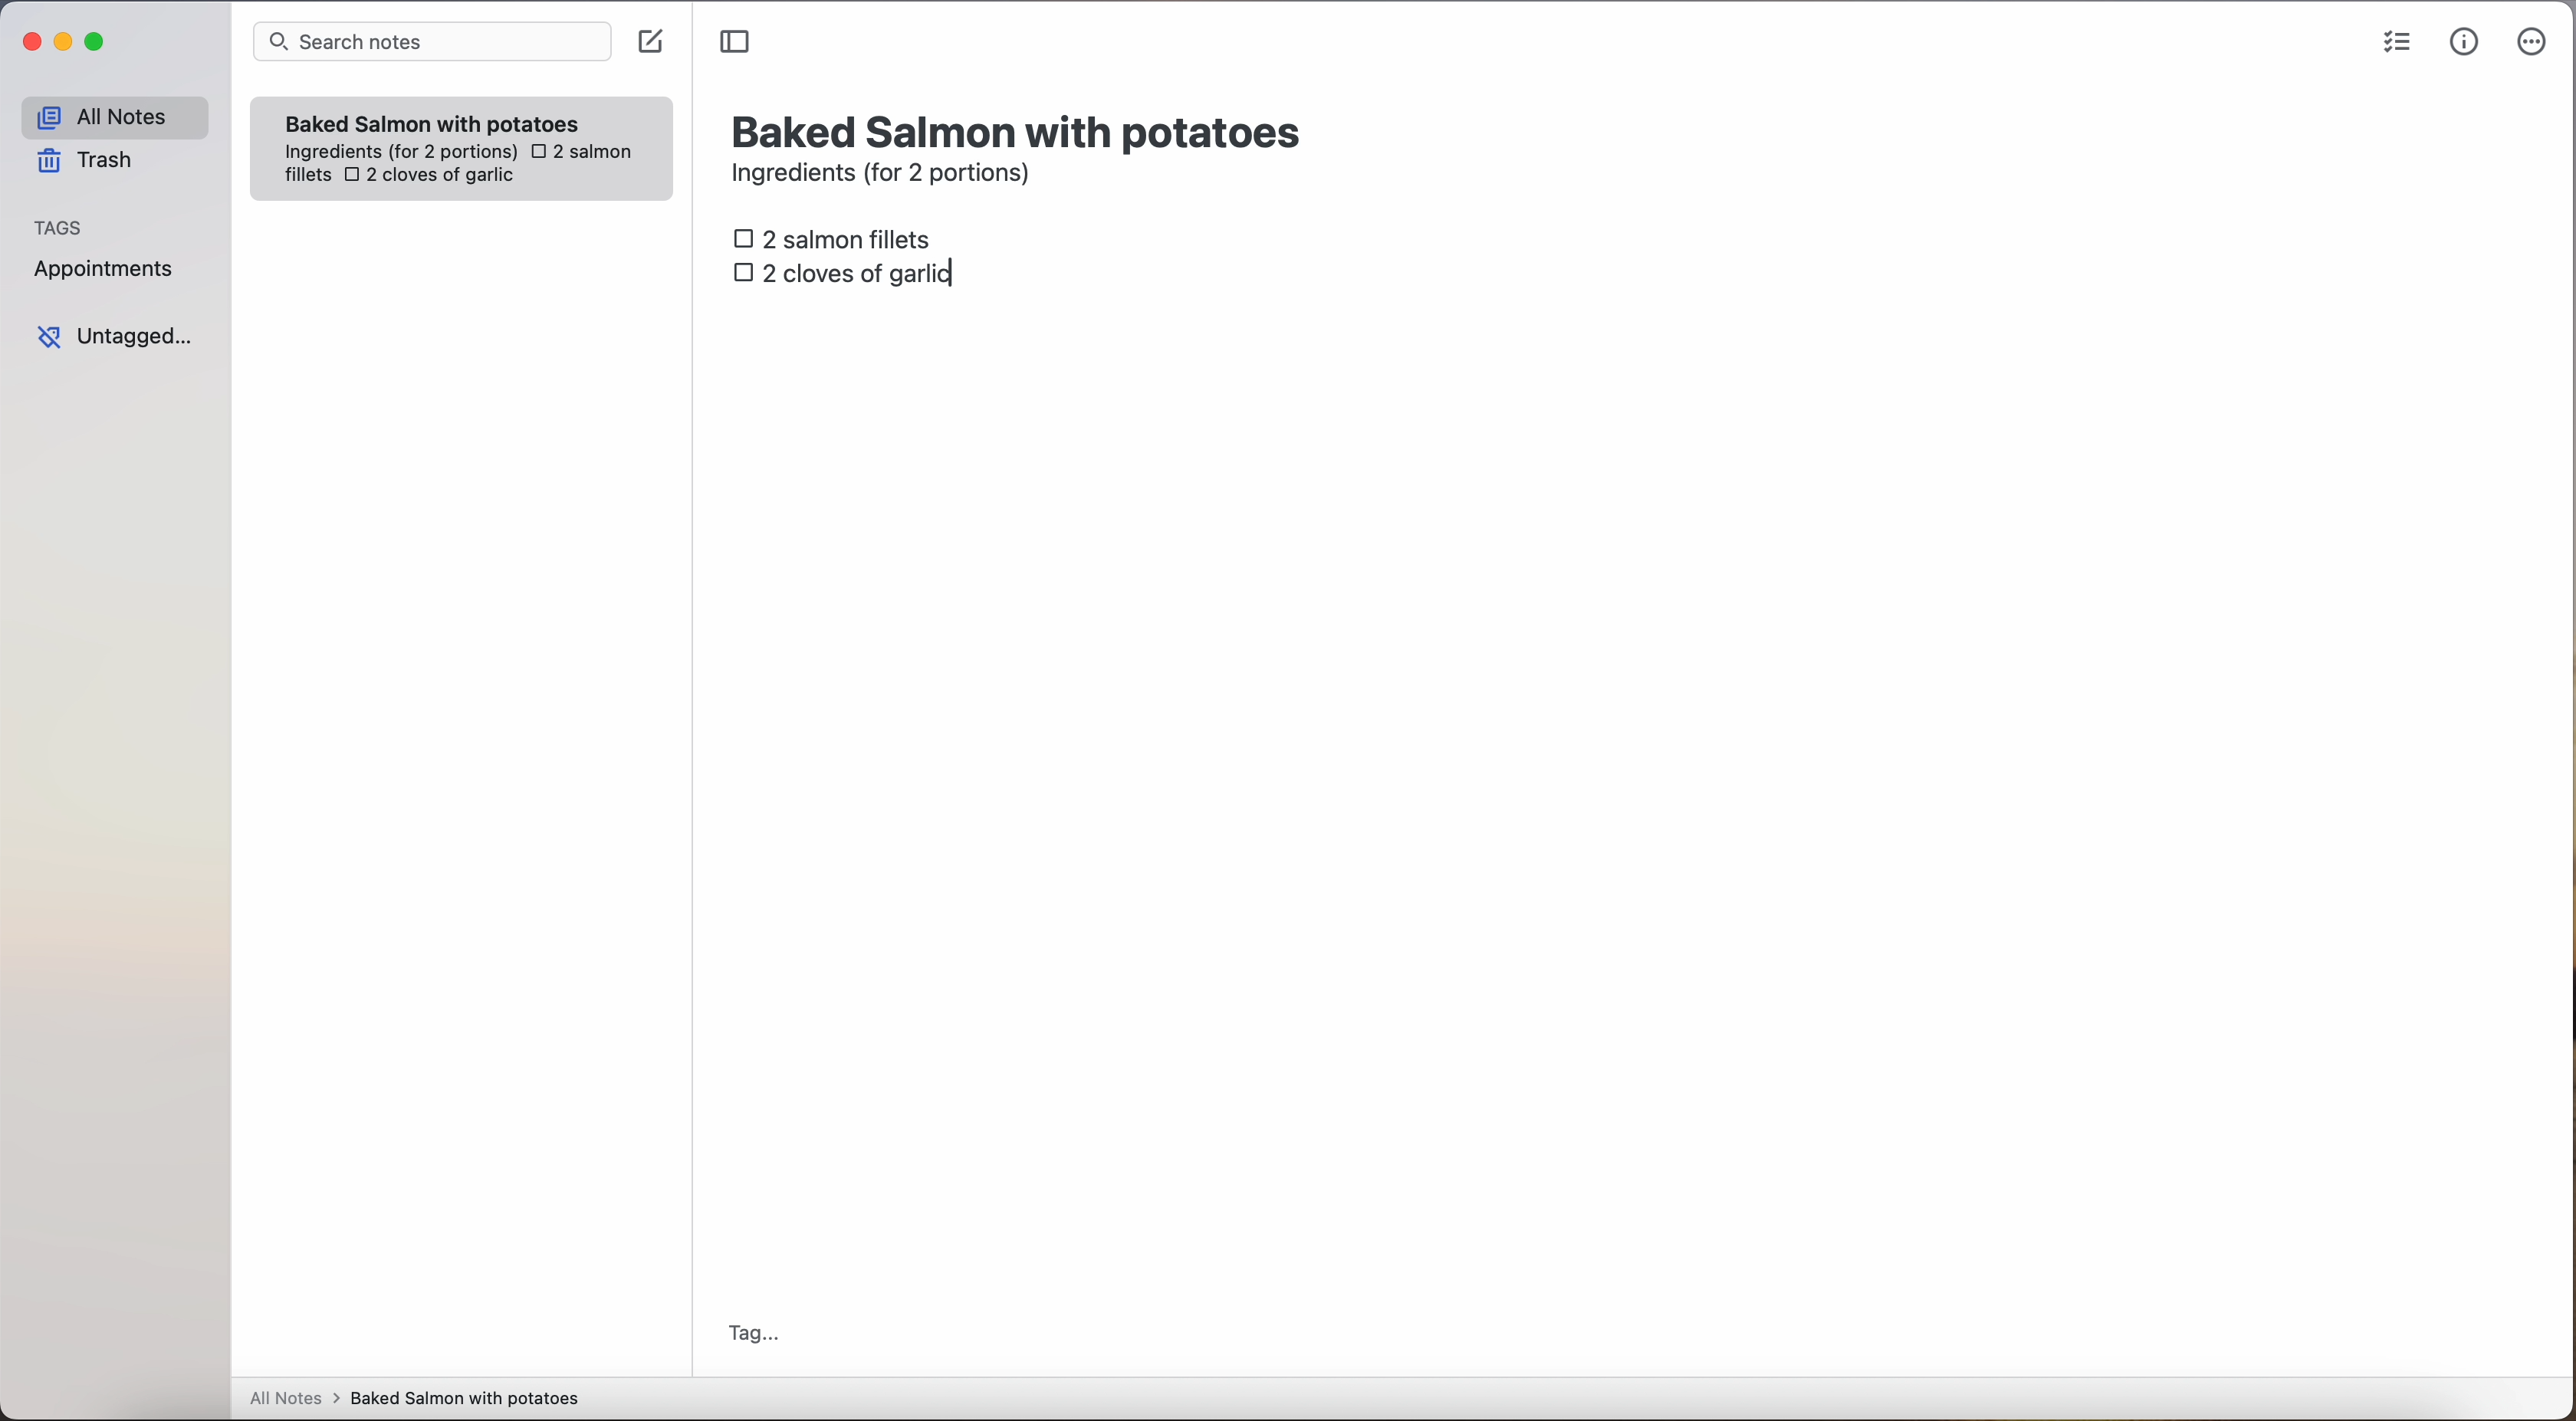 This screenshot has width=2576, height=1421. I want to click on minimize Simplenote, so click(63, 44).